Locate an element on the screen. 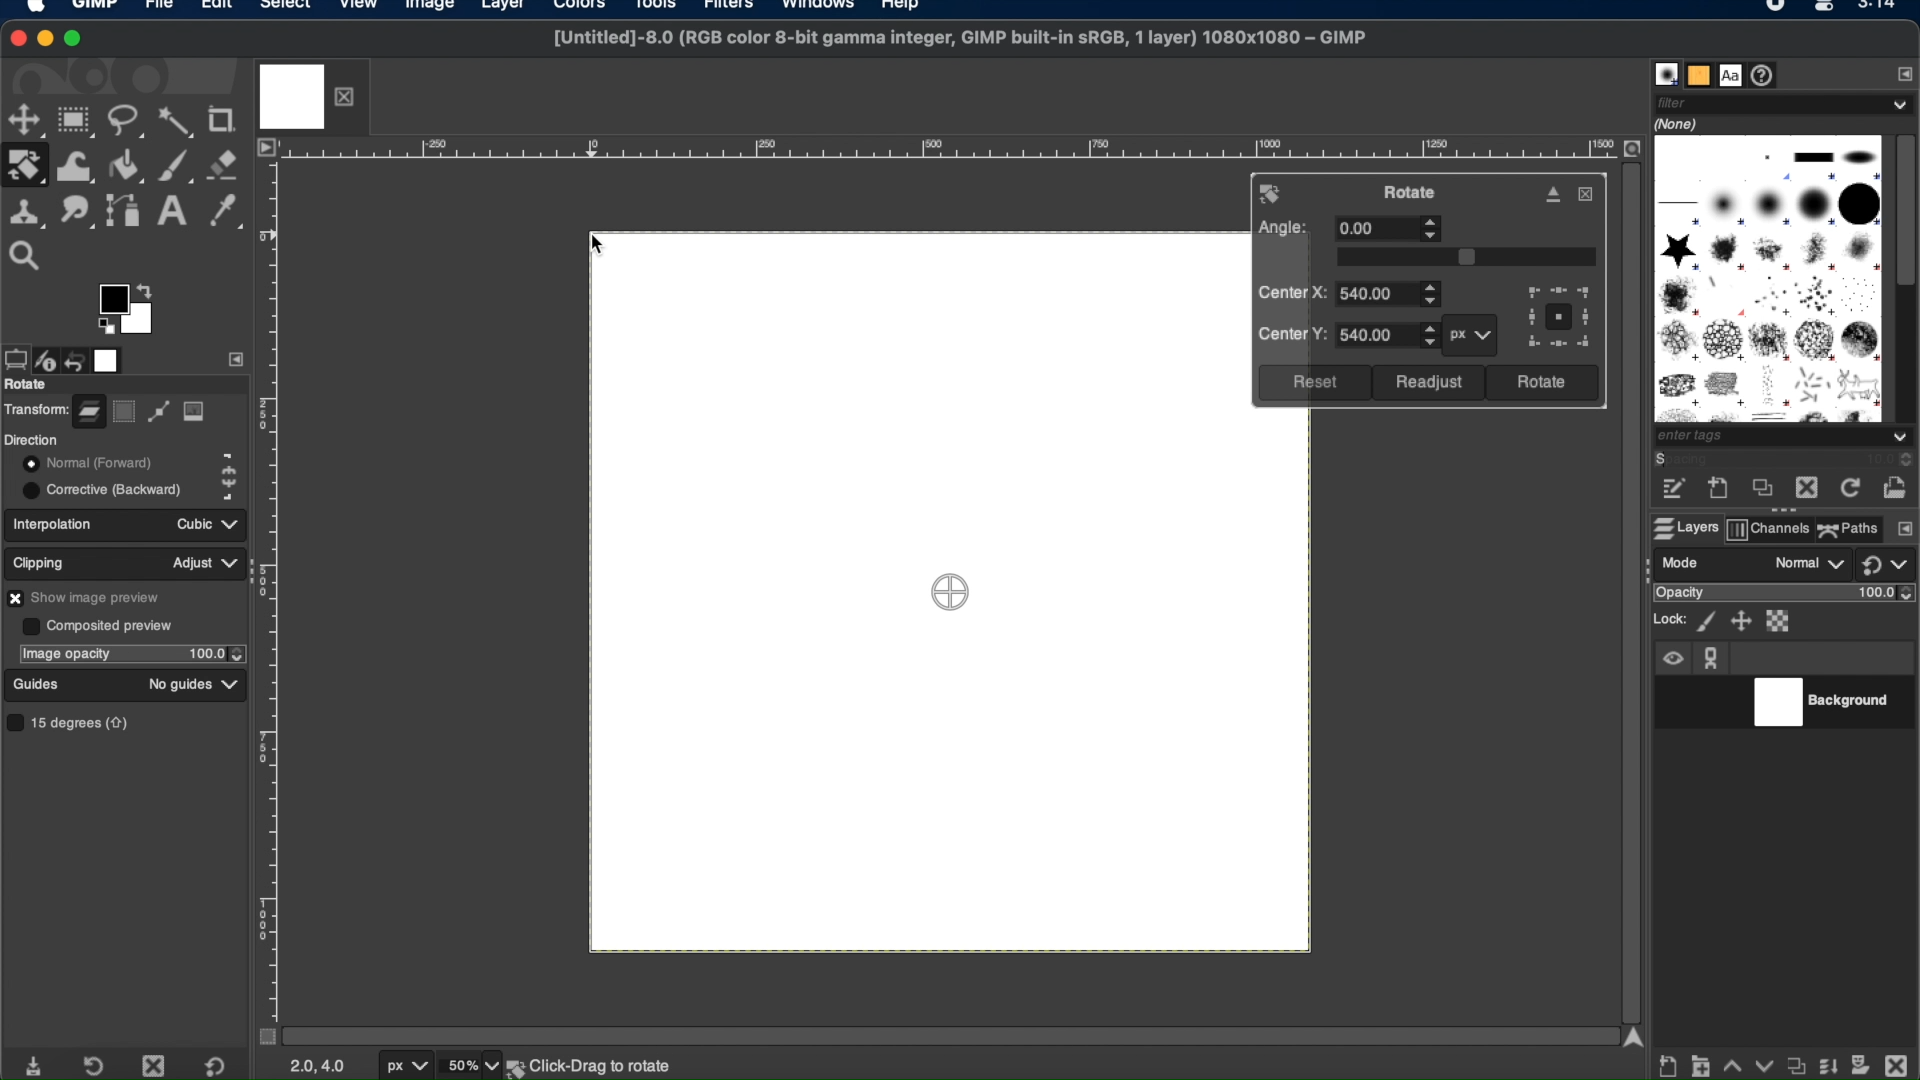  toggle mask on/off is located at coordinates (261, 1036).